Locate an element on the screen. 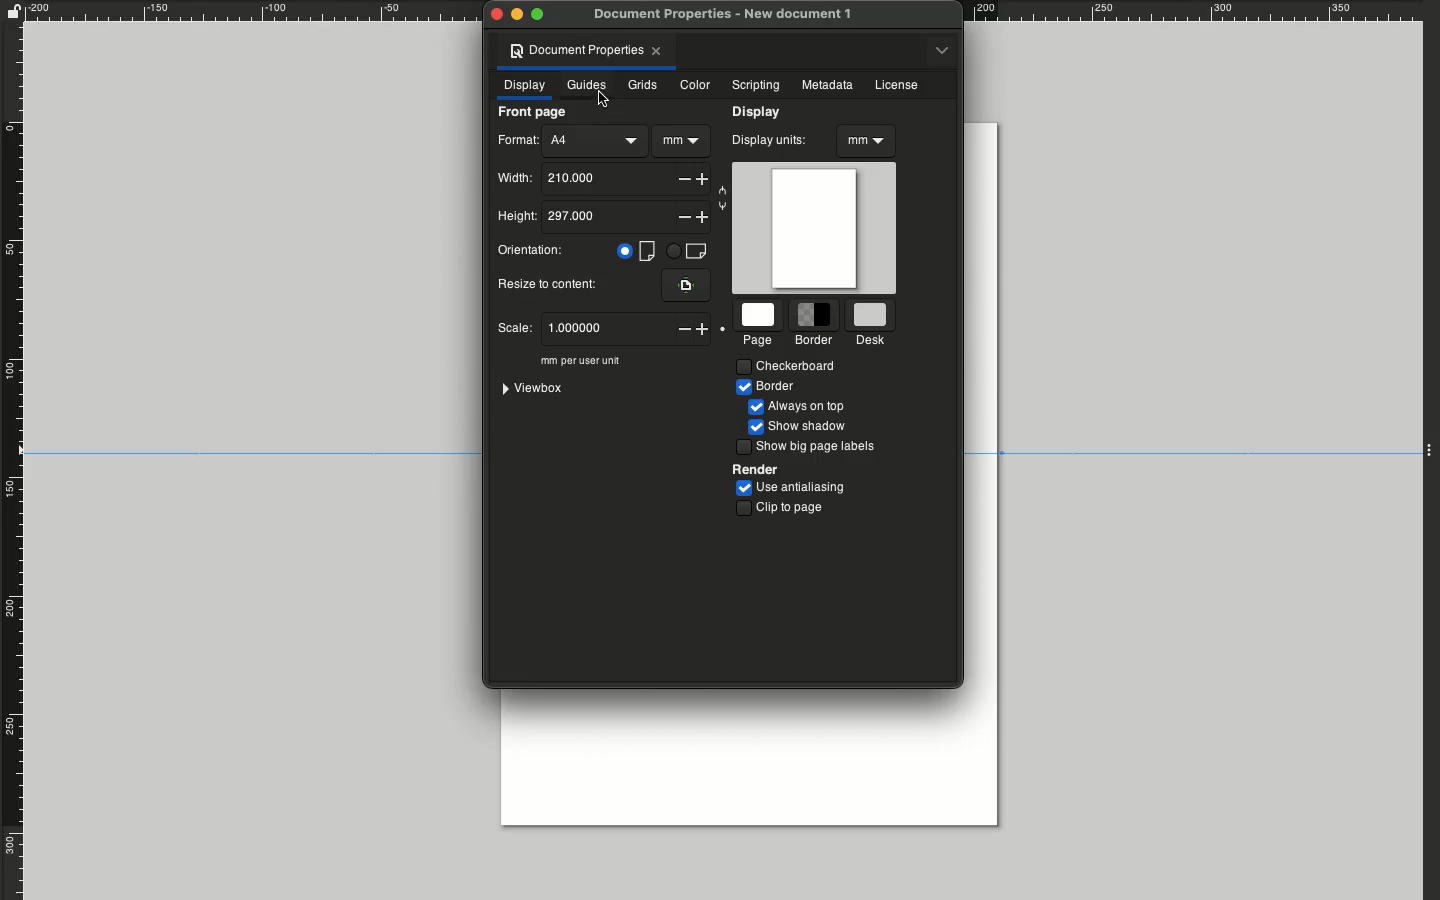 The width and height of the screenshot is (1440, 900). Options is located at coordinates (943, 49).